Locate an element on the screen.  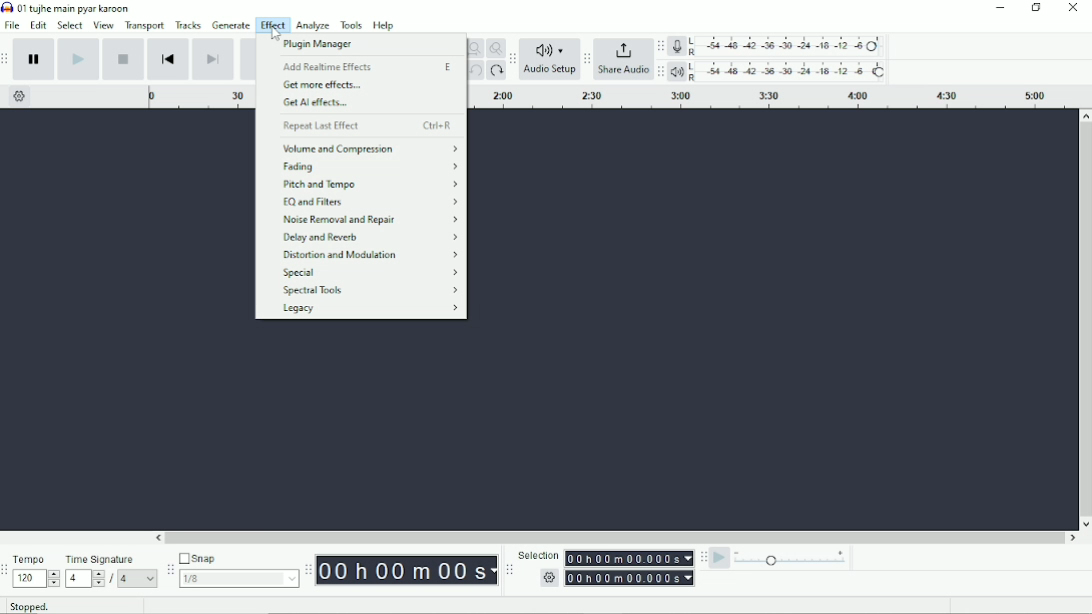
Playback meter is located at coordinates (781, 72).